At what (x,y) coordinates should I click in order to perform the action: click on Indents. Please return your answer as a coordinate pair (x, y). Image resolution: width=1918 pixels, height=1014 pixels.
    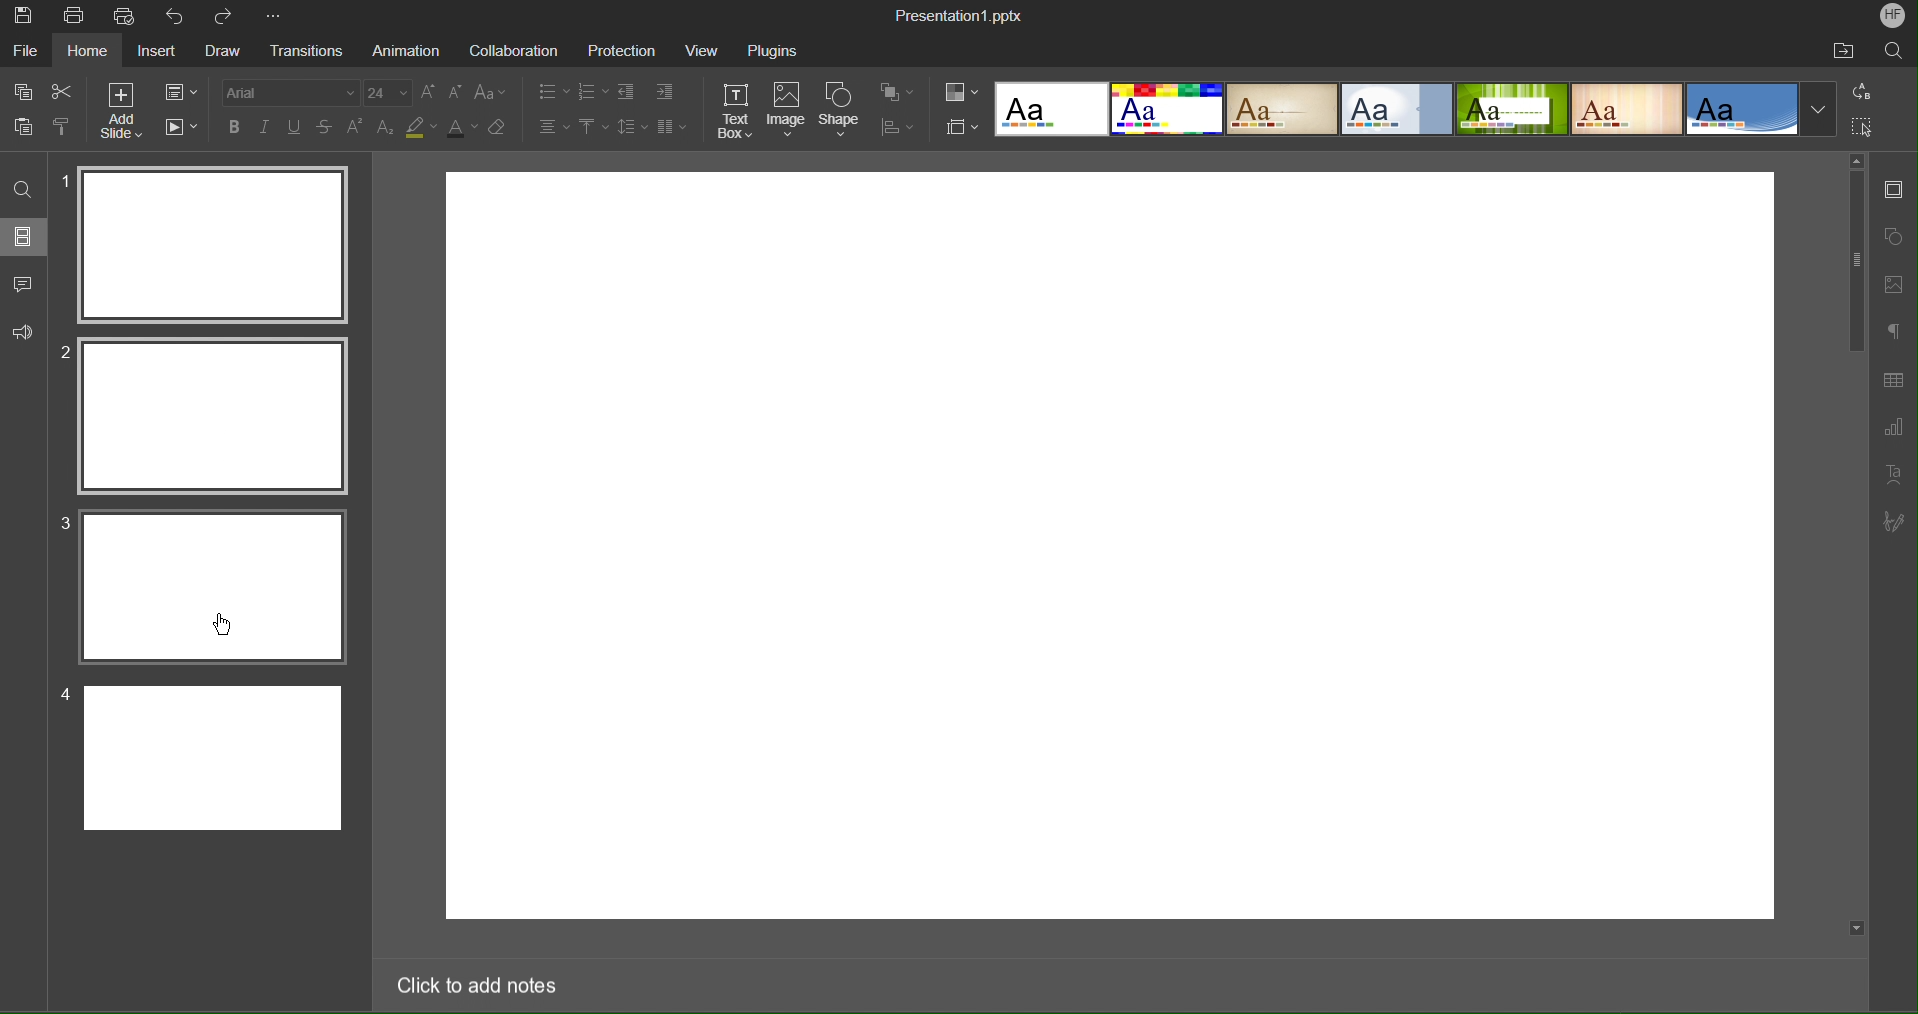
    Looking at the image, I should click on (651, 90).